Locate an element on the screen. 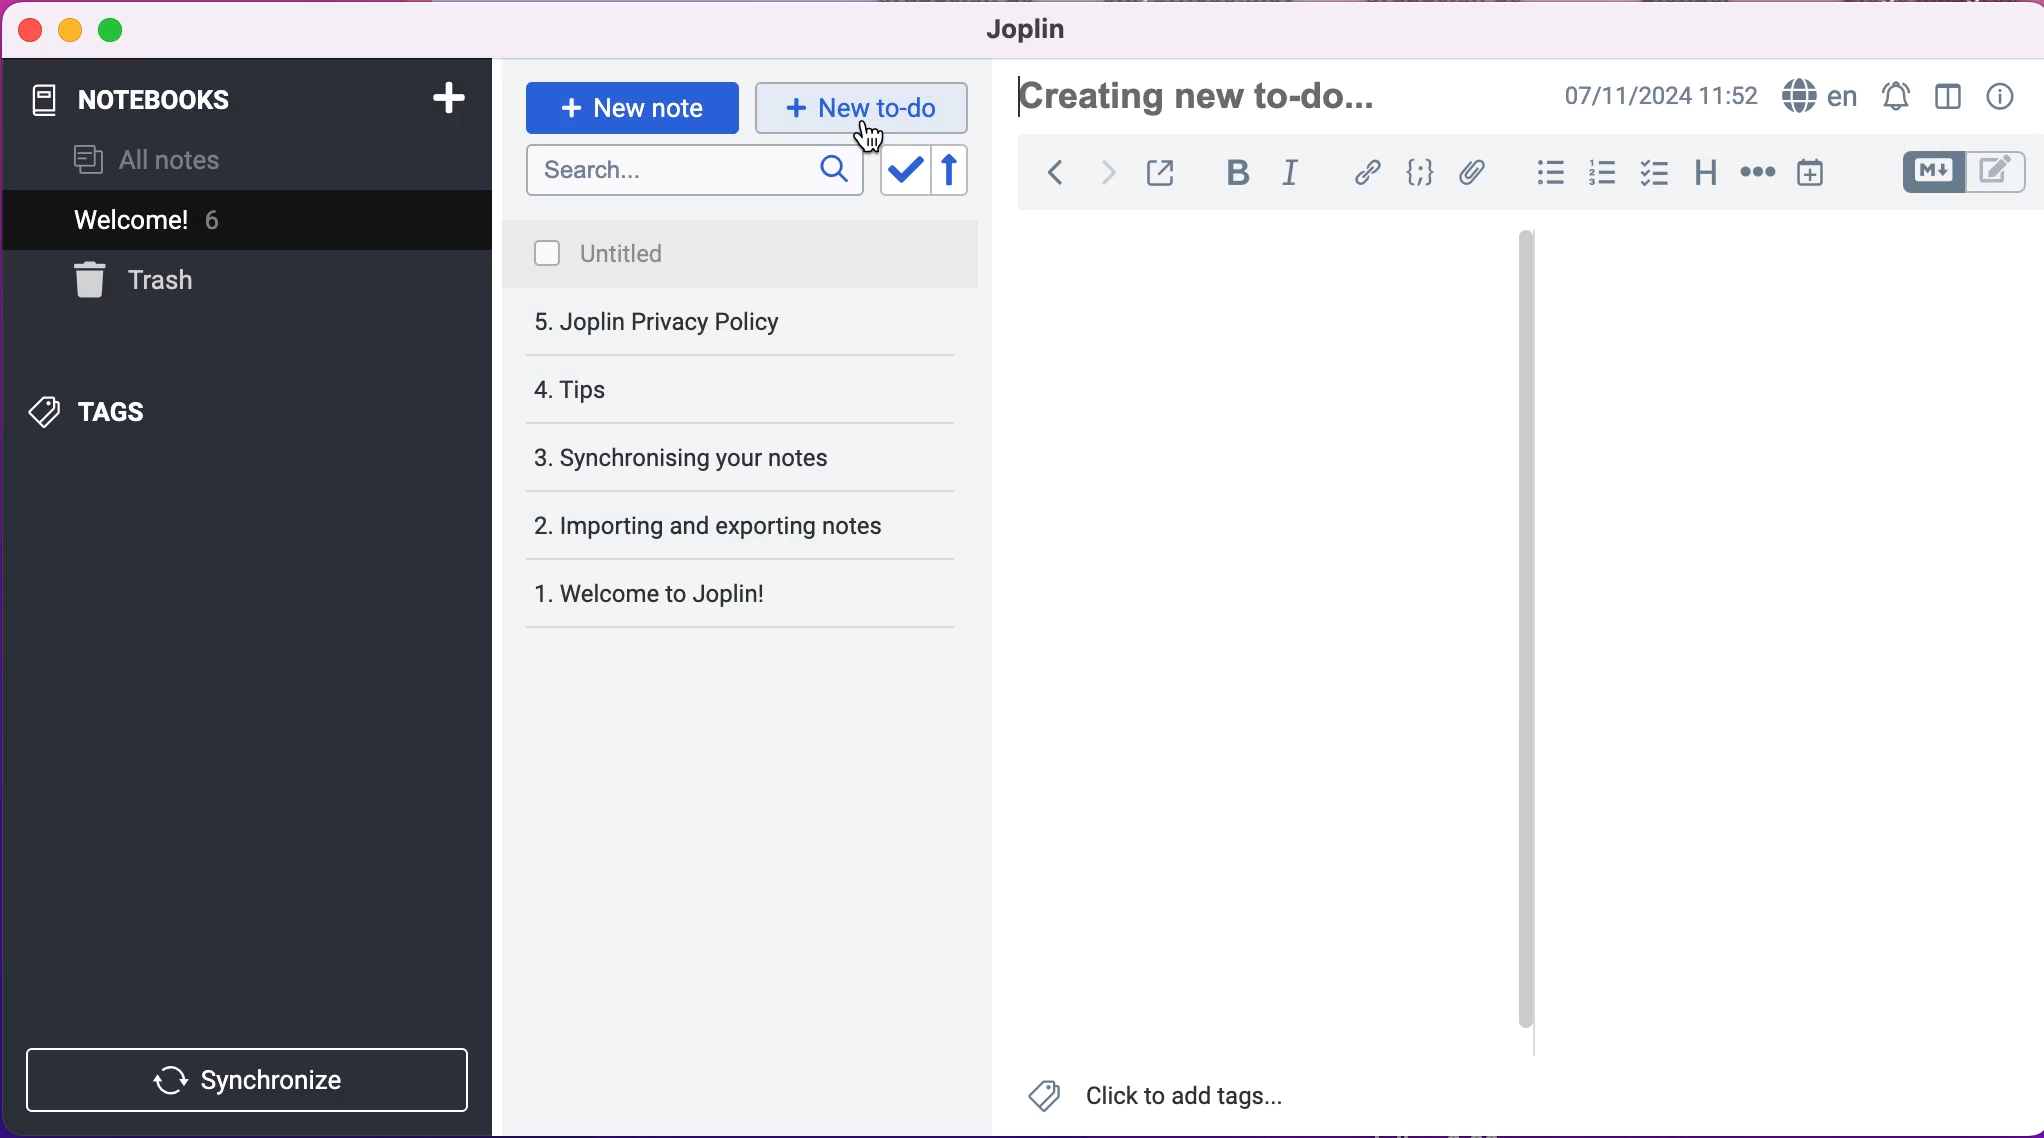 Image resolution: width=2044 pixels, height=1138 pixels. close is located at coordinates (29, 30).